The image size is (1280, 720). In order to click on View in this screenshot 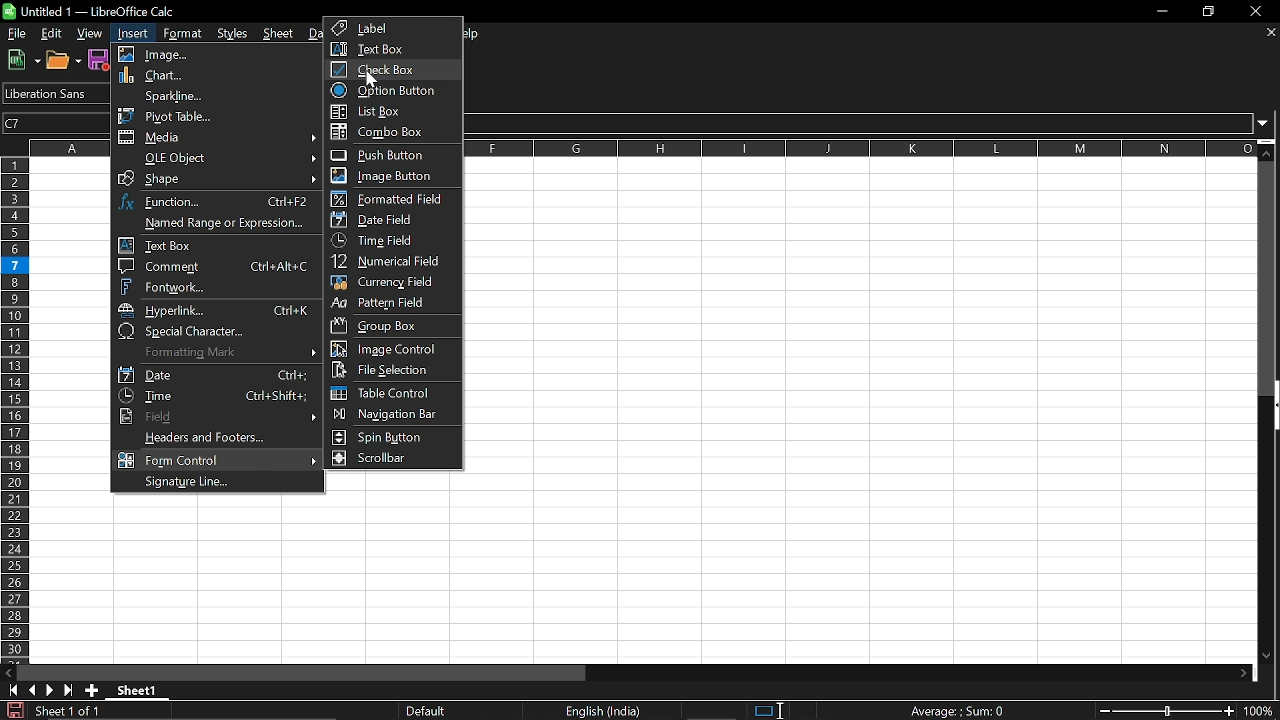, I will do `click(90, 34)`.